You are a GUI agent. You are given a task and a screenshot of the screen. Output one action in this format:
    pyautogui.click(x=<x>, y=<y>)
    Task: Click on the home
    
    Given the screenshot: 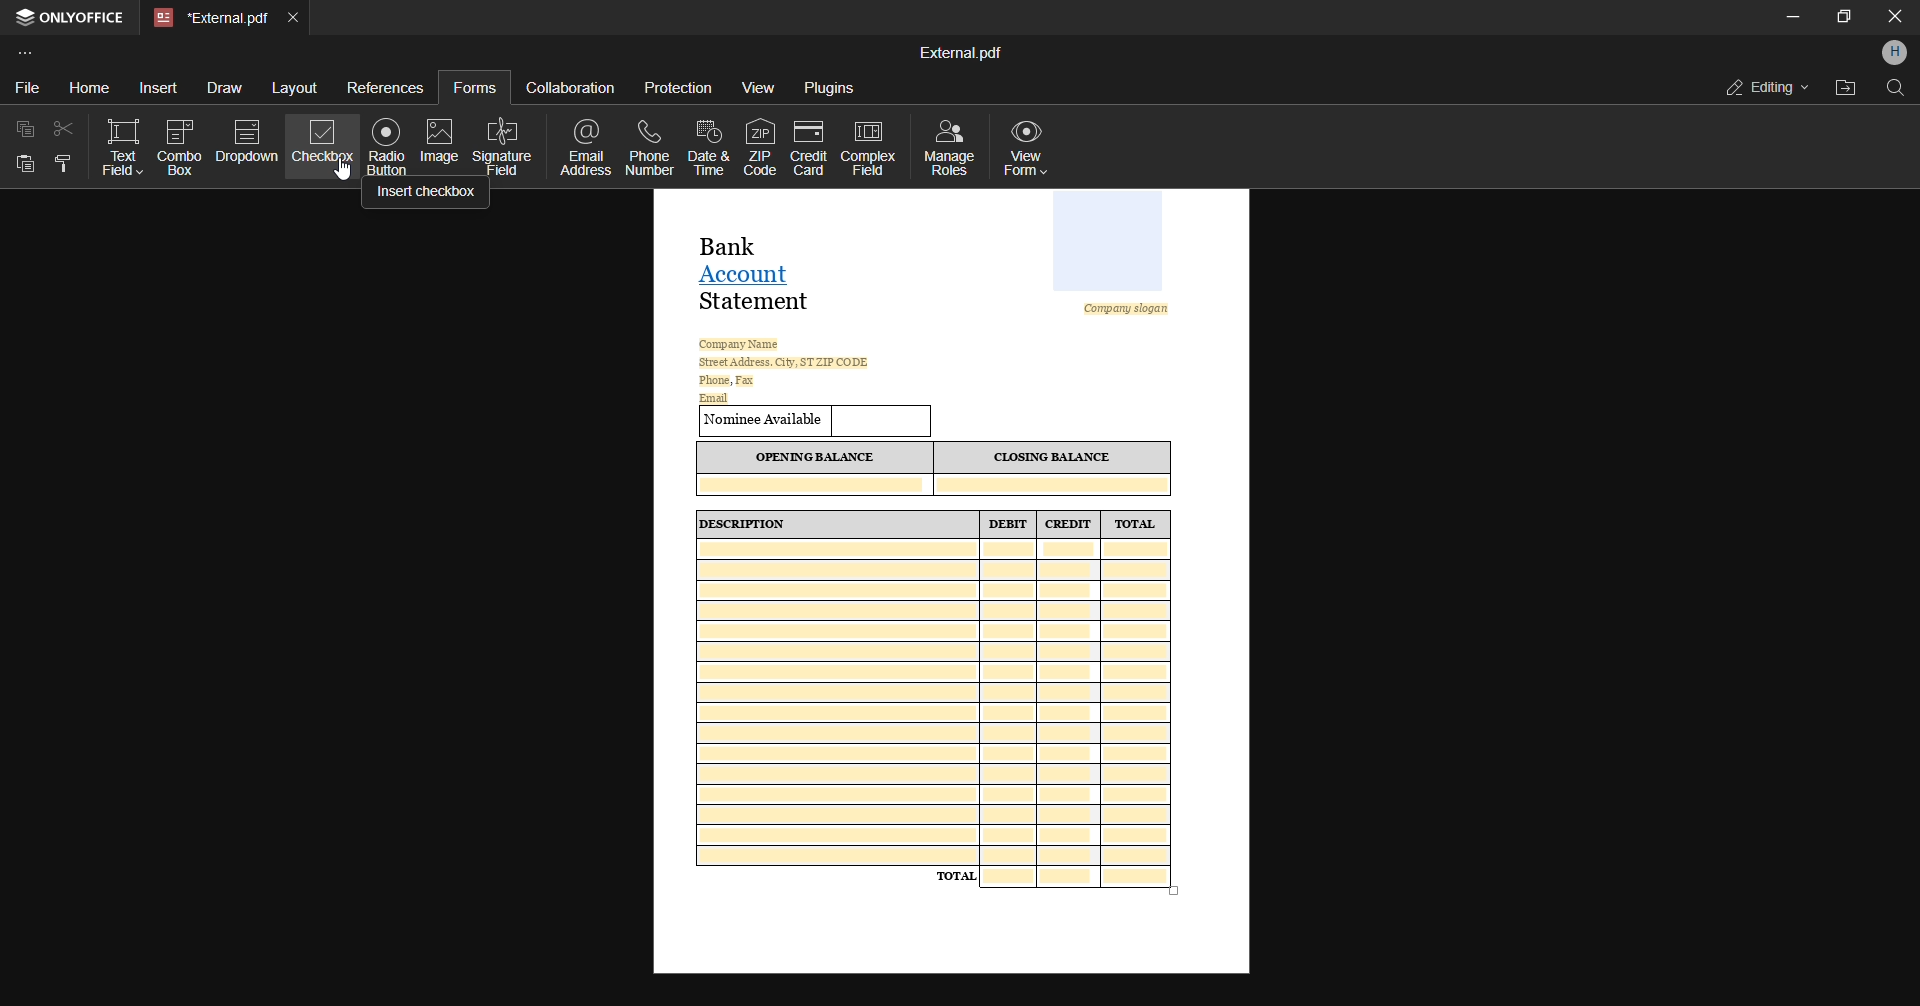 What is the action you would take?
    pyautogui.click(x=82, y=84)
    